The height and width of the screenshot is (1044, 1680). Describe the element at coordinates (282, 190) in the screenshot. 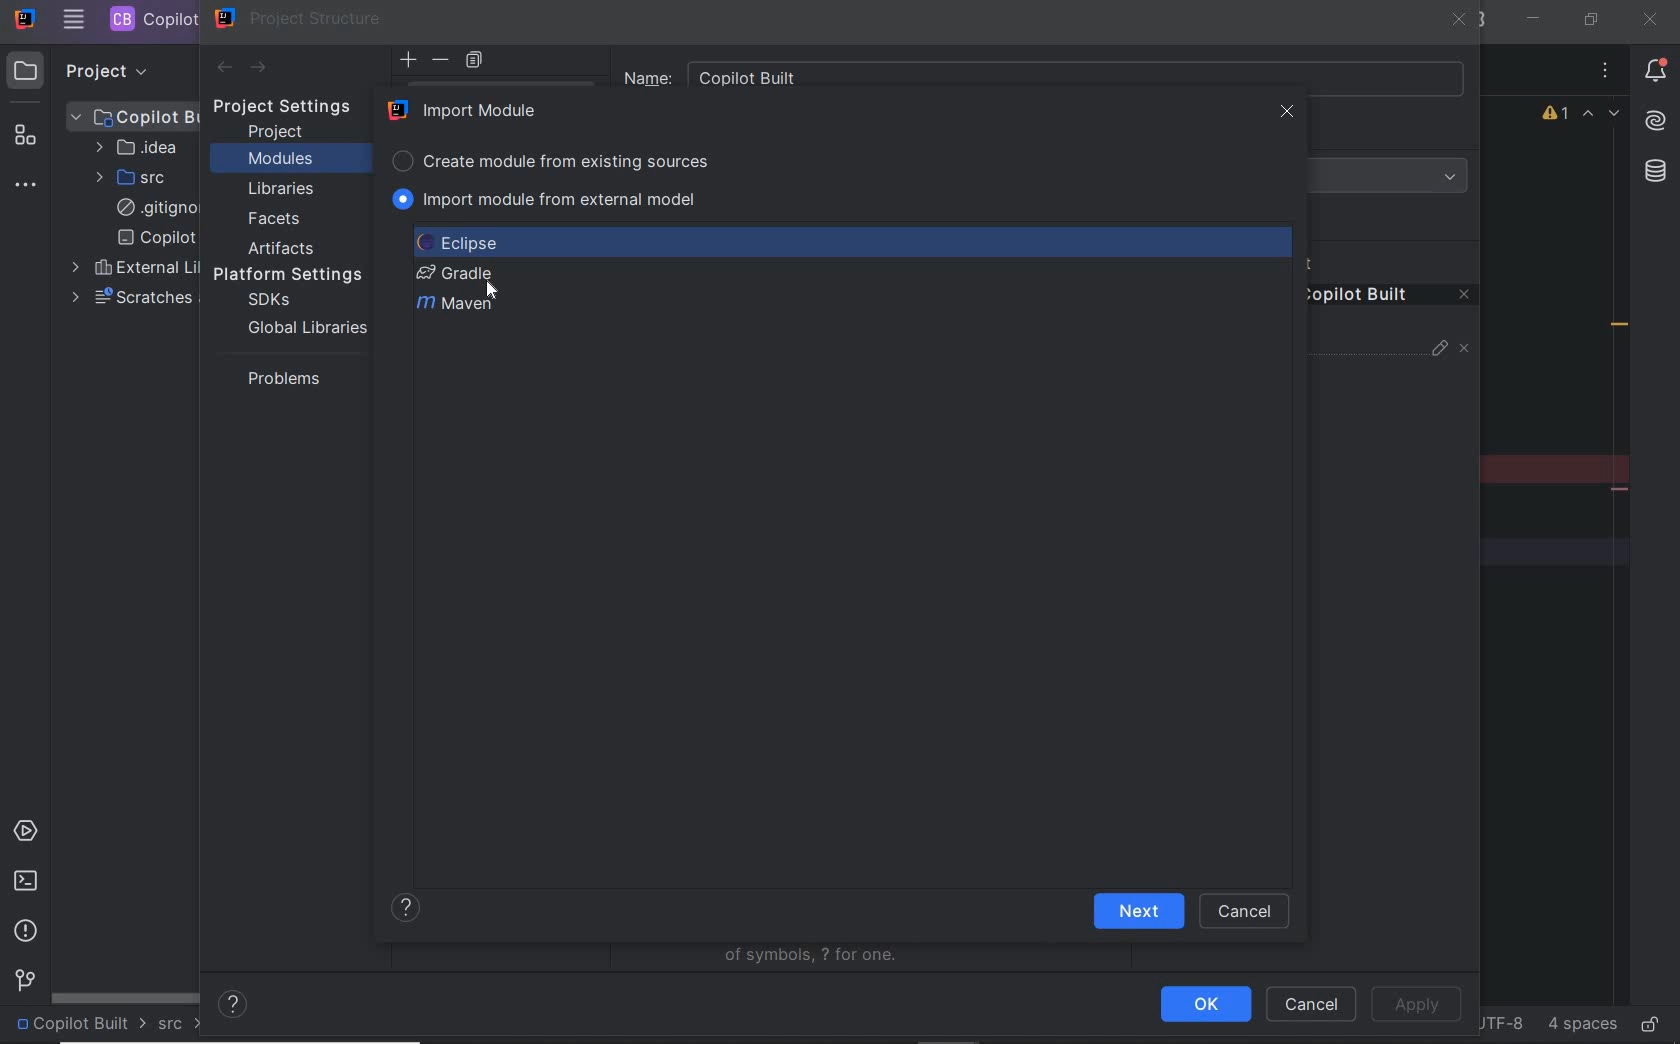

I see `libraries` at that location.